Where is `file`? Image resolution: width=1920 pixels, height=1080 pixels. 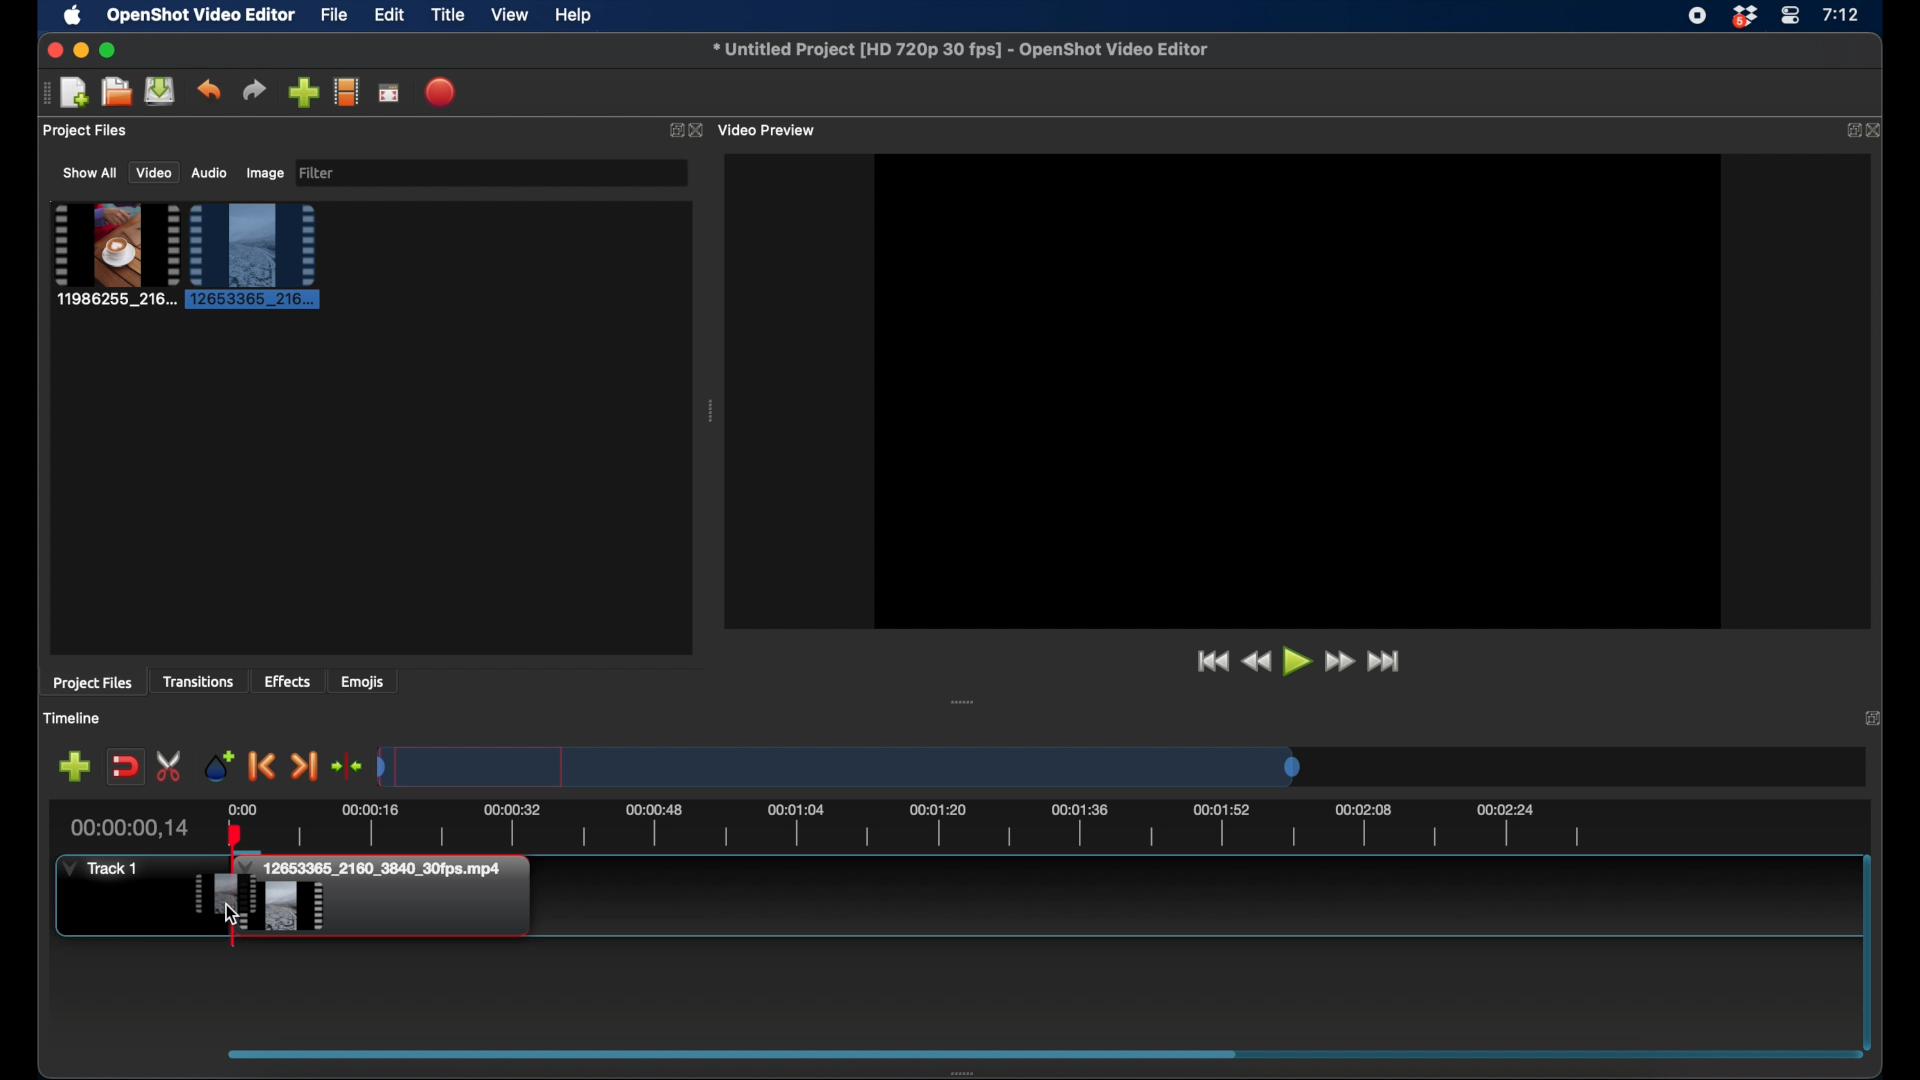 file is located at coordinates (334, 14).